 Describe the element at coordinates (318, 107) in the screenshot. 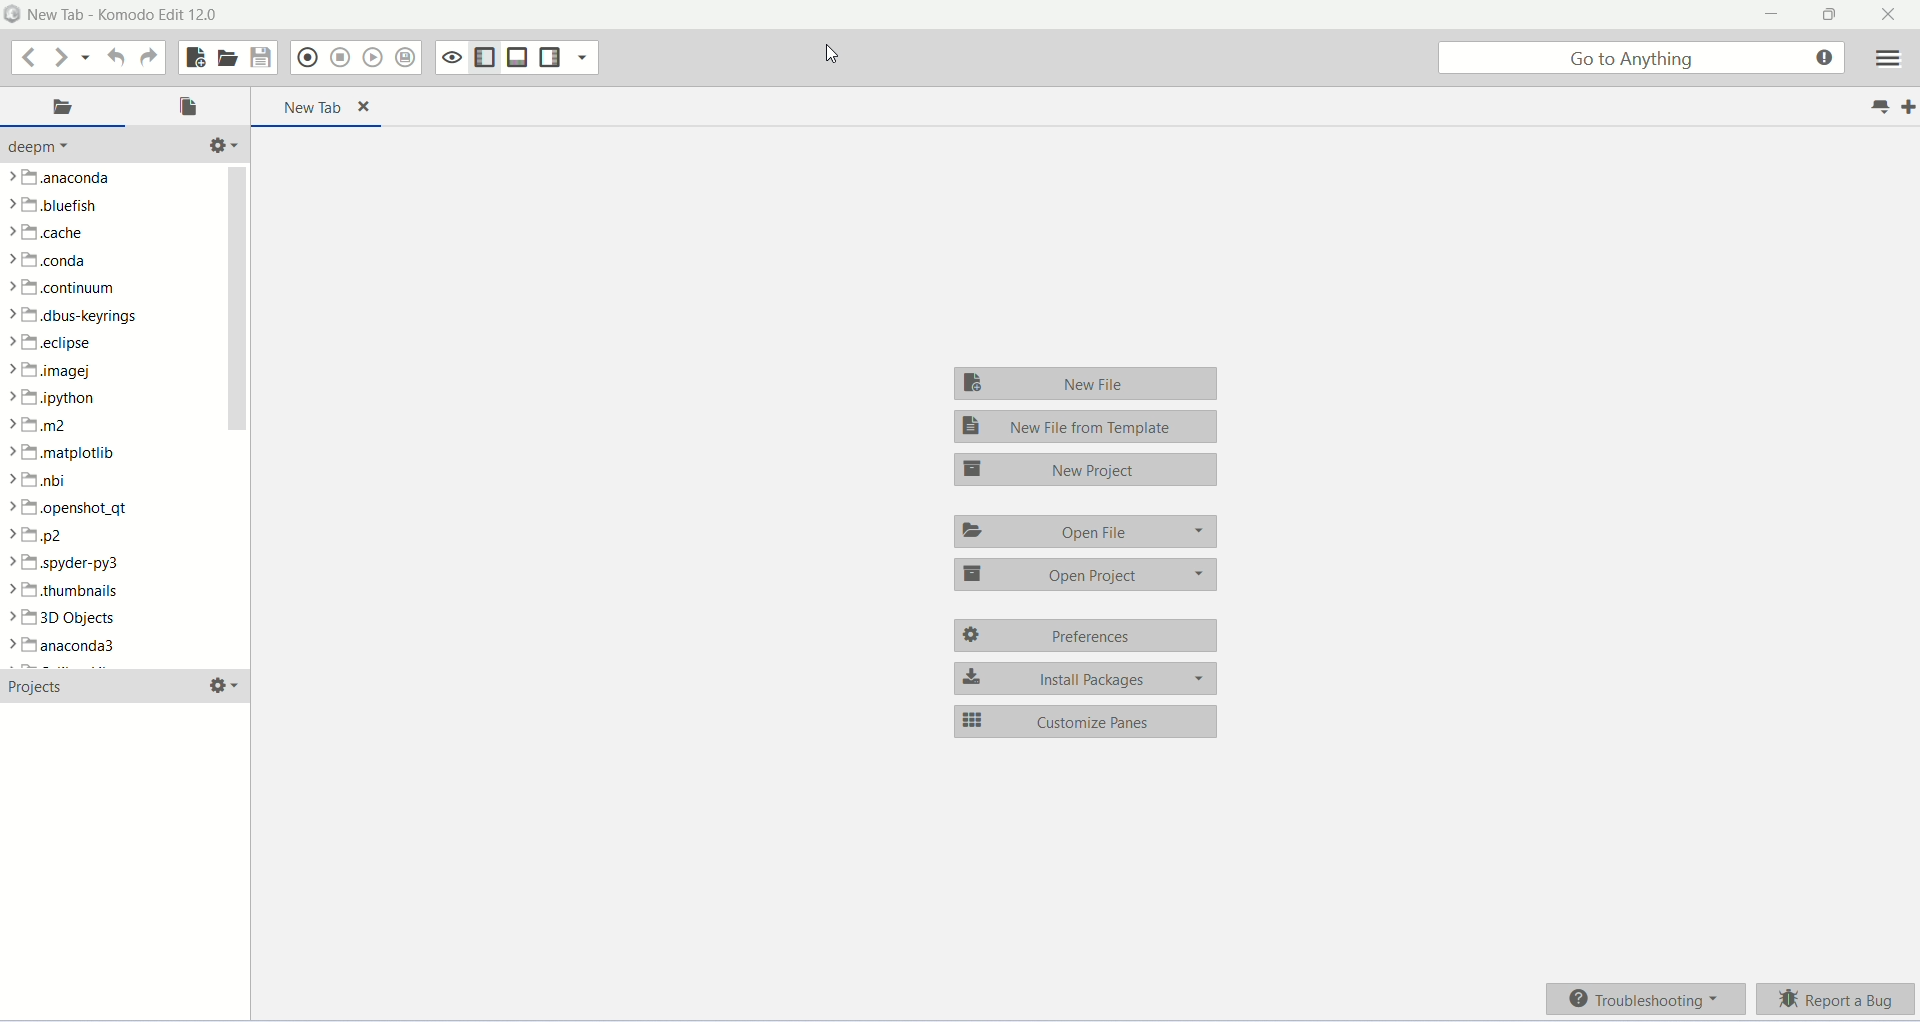

I see `new tab` at that location.